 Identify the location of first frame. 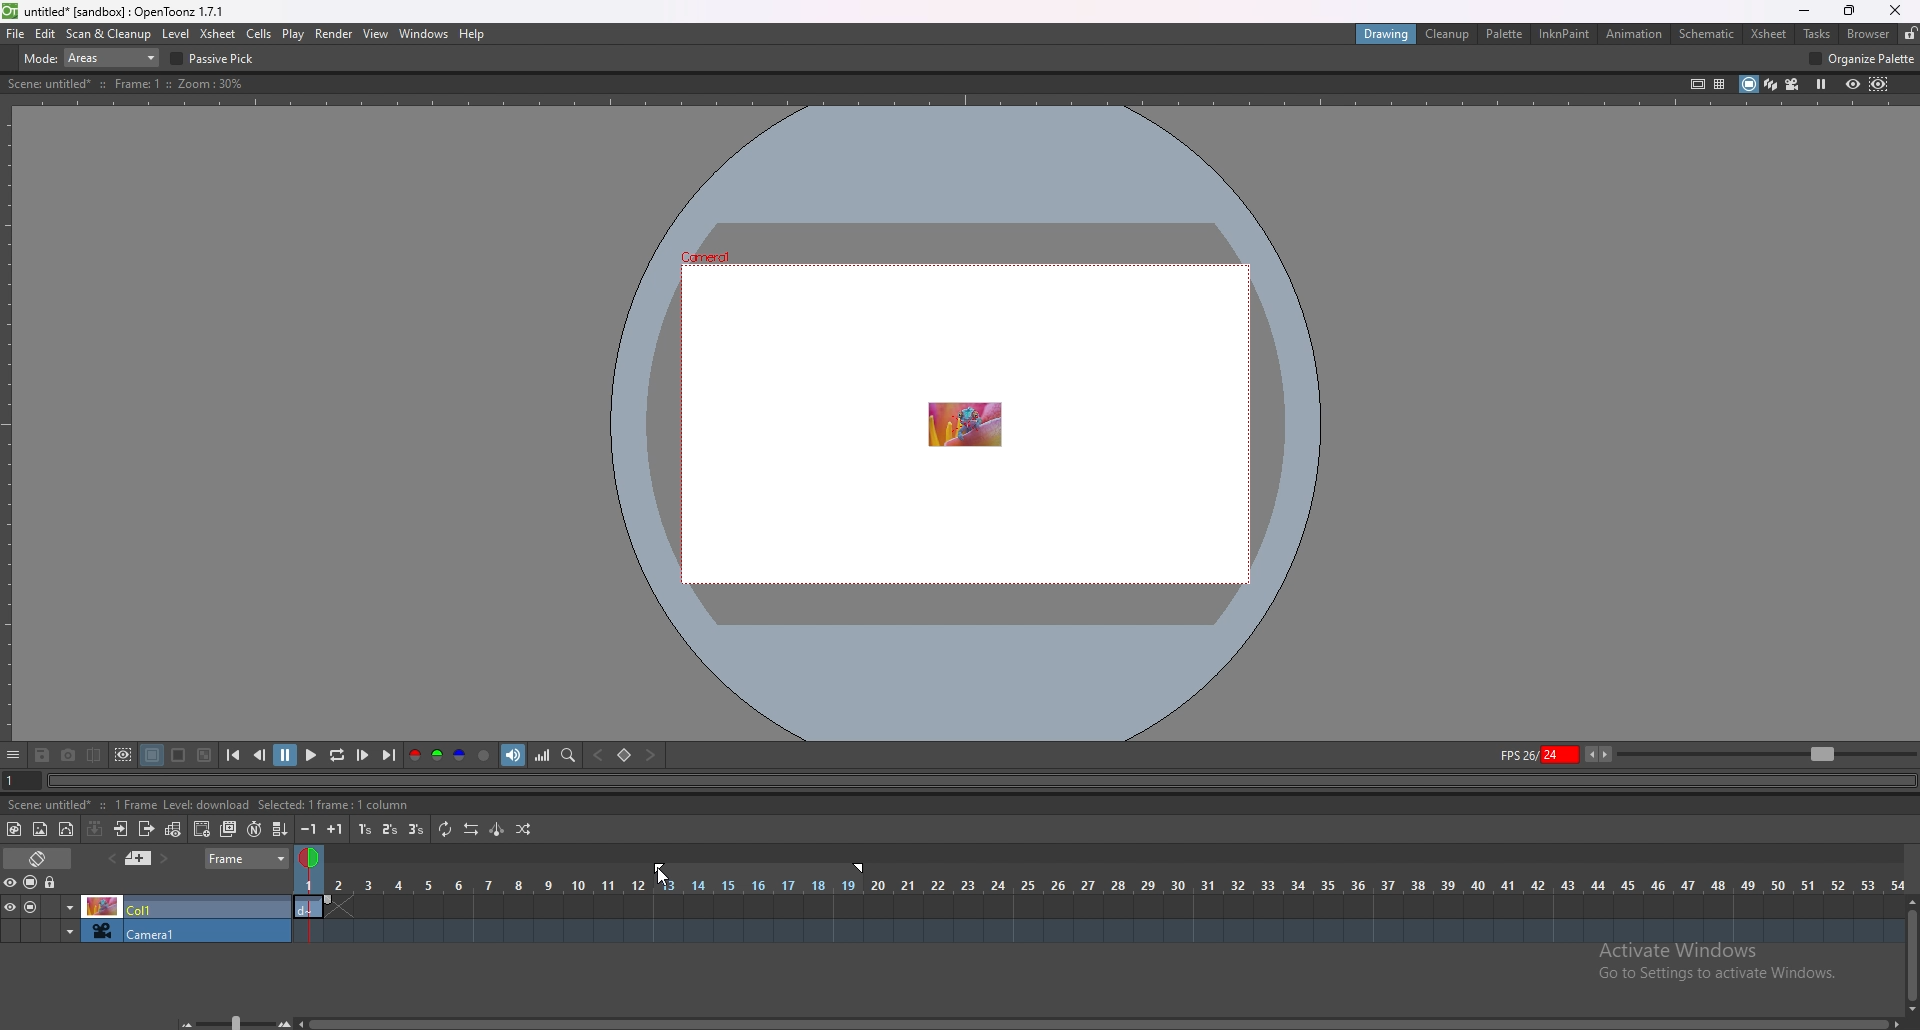
(234, 756).